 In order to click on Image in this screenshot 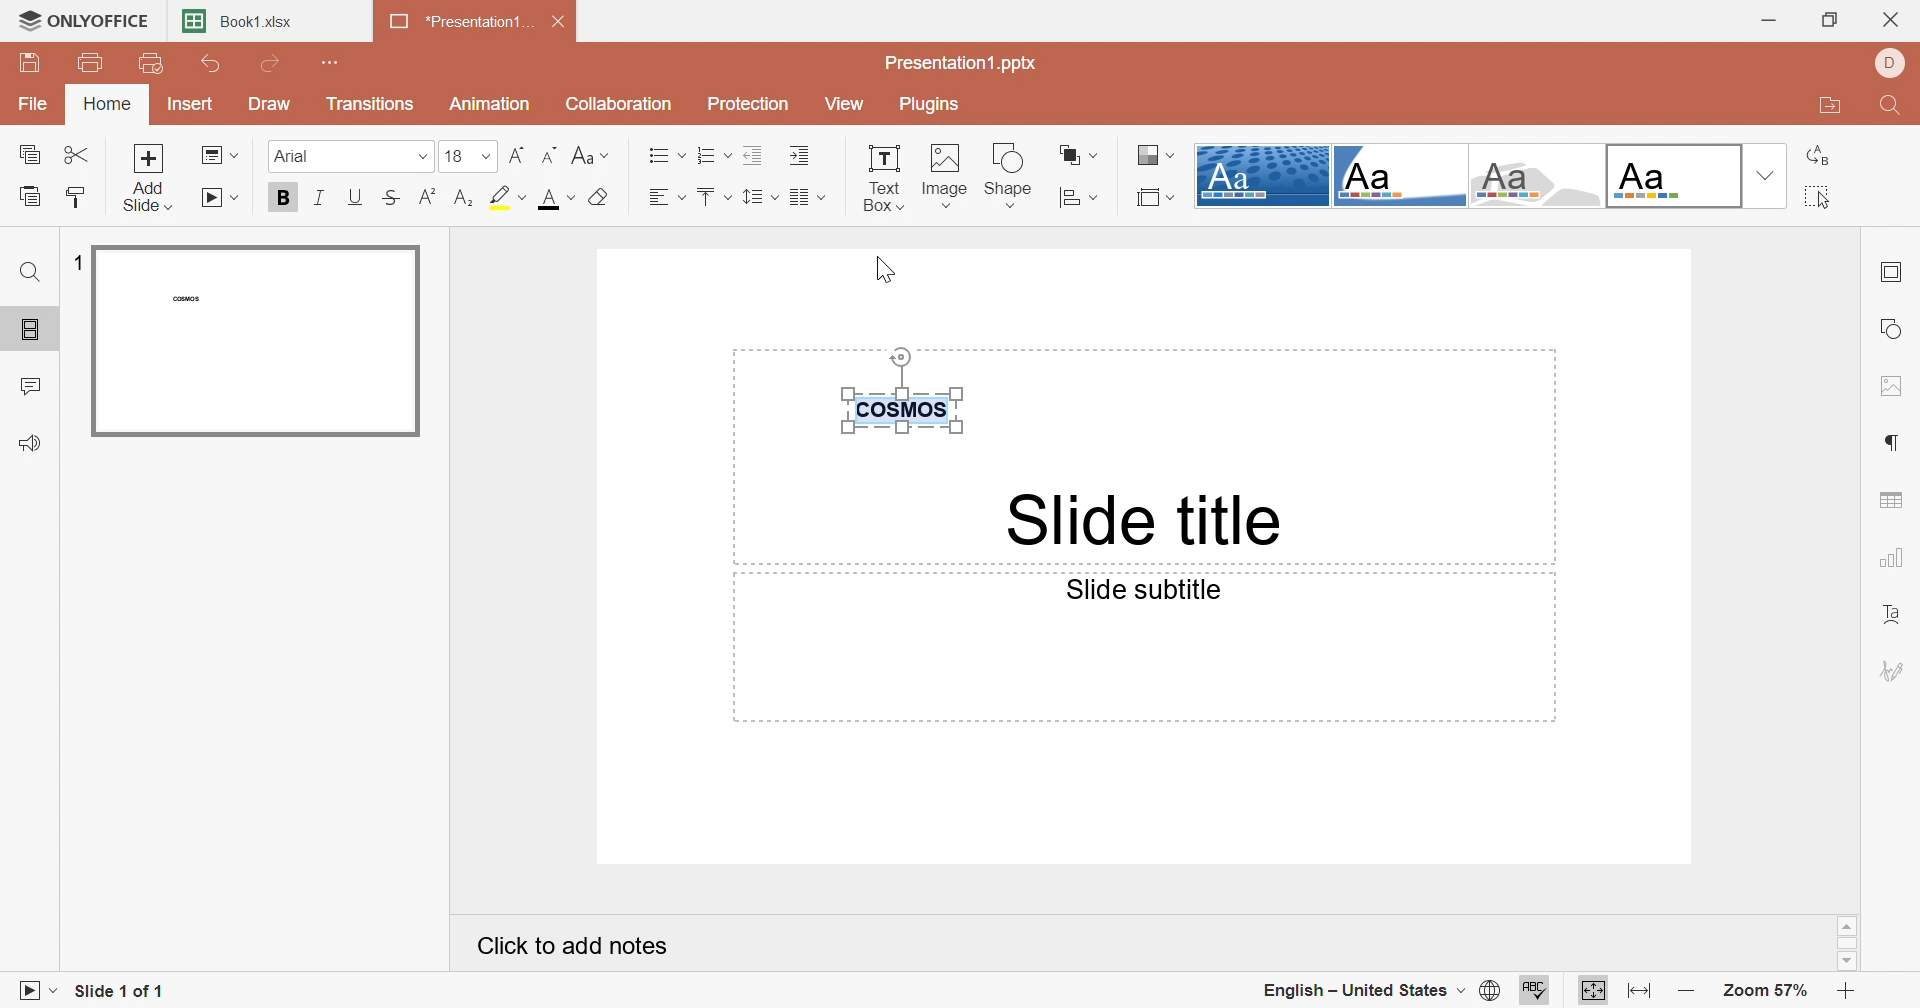, I will do `click(946, 179)`.